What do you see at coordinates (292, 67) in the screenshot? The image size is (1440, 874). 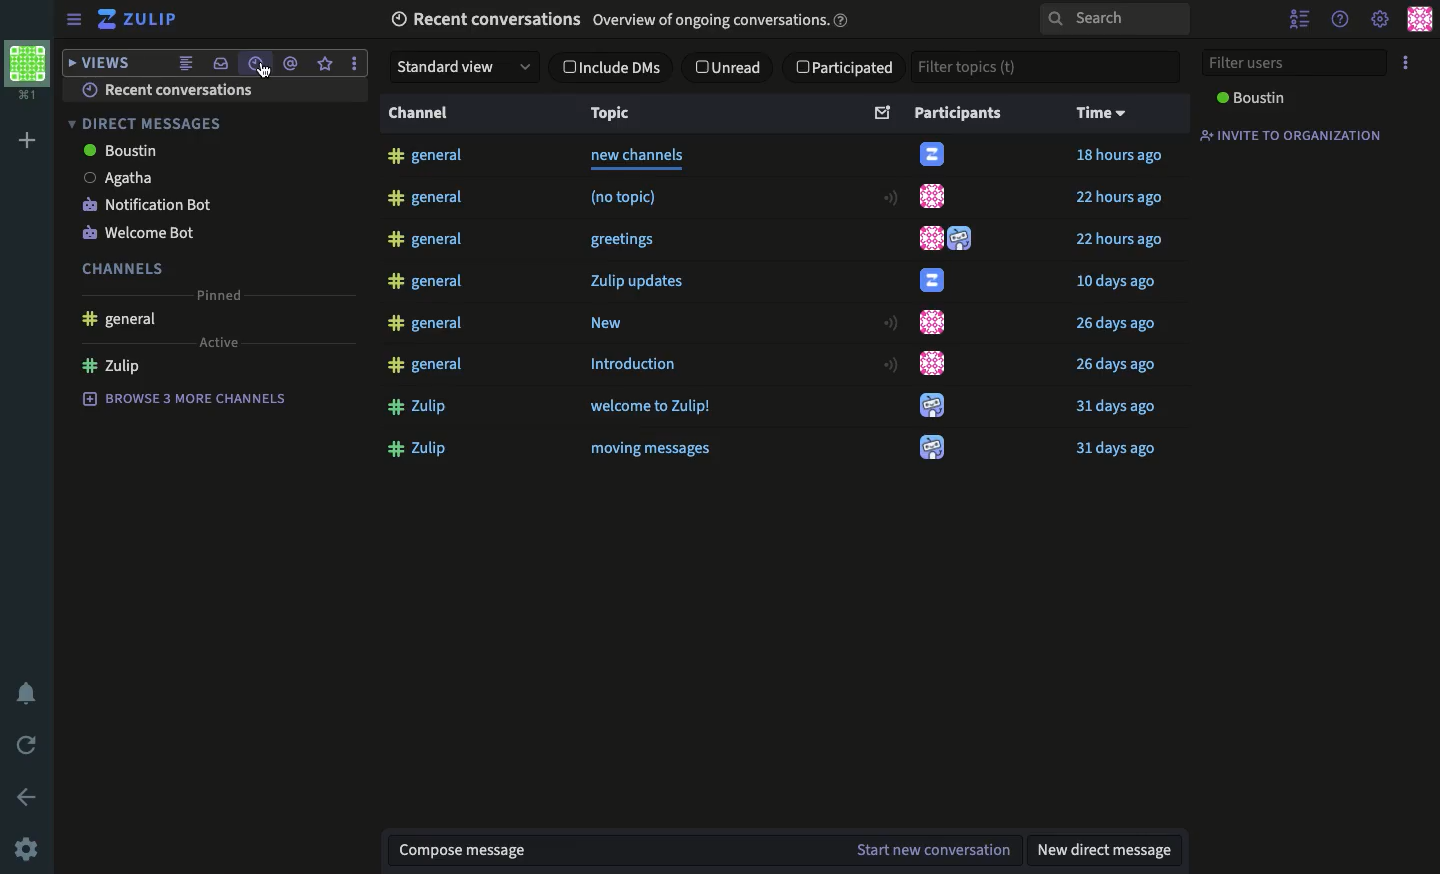 I see `Mention` at bounding box center [292, 67].